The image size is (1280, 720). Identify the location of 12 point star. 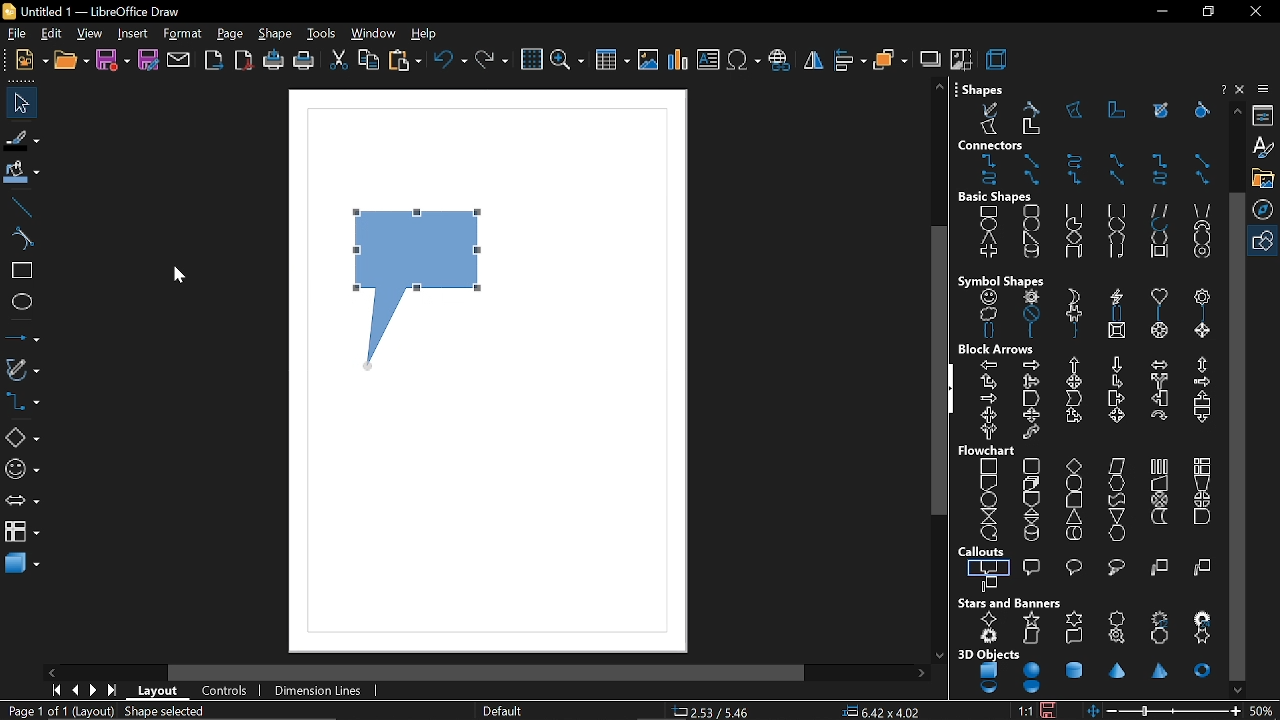
(1162, 616).